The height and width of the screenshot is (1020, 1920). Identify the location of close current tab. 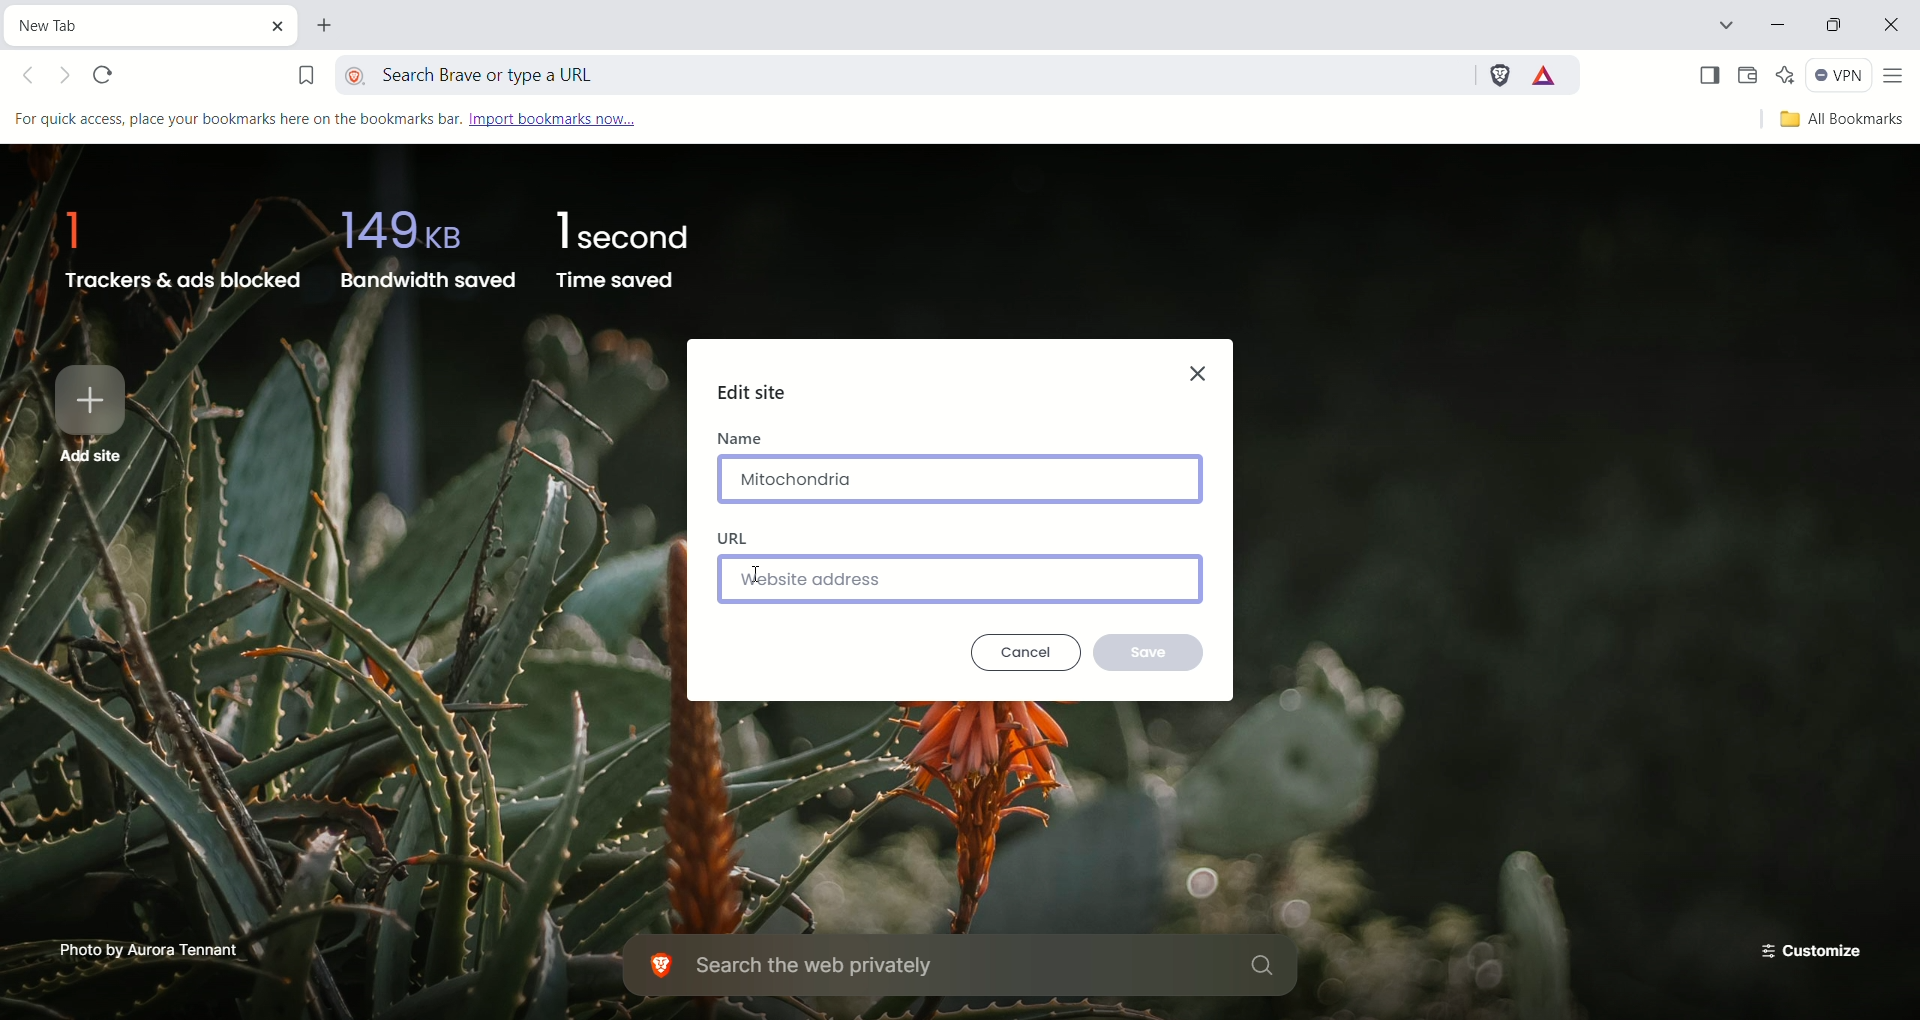
(283, 25).